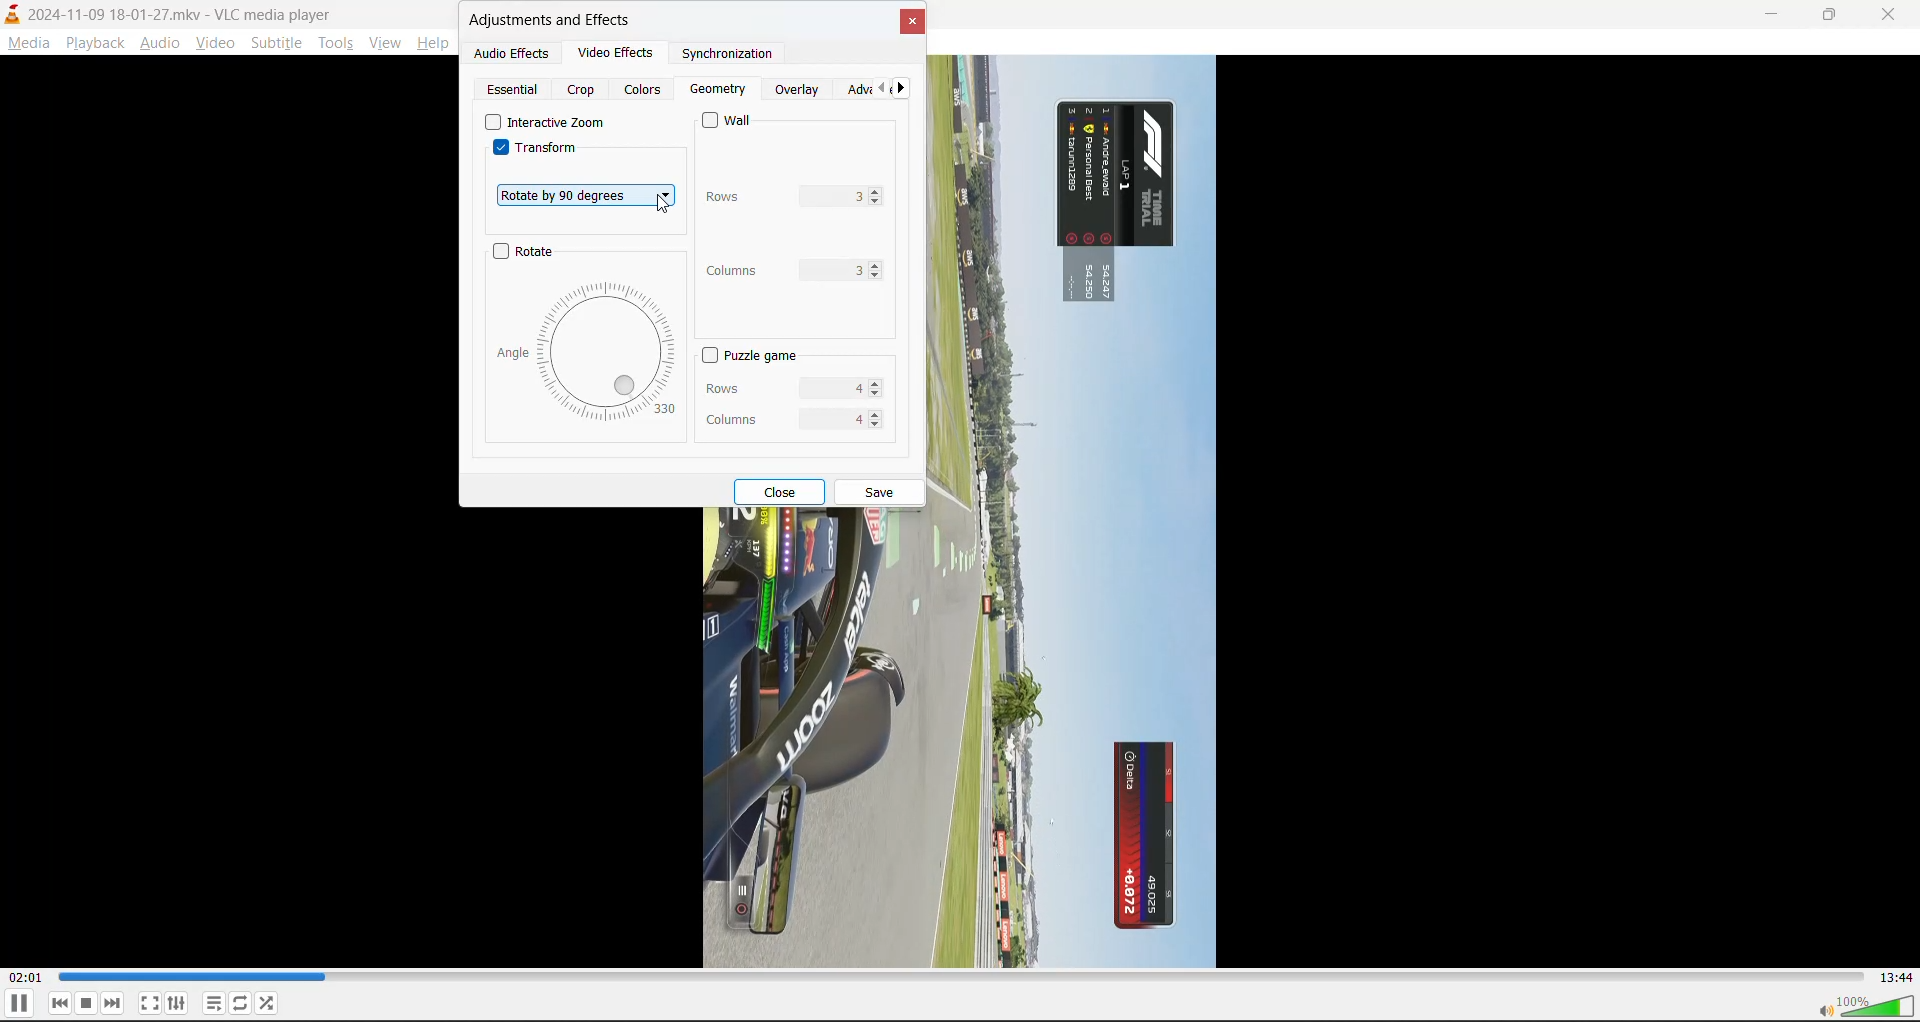 The height and width of the screenshot is (1022, 1920). I want to click on columns, so click(772, 270).